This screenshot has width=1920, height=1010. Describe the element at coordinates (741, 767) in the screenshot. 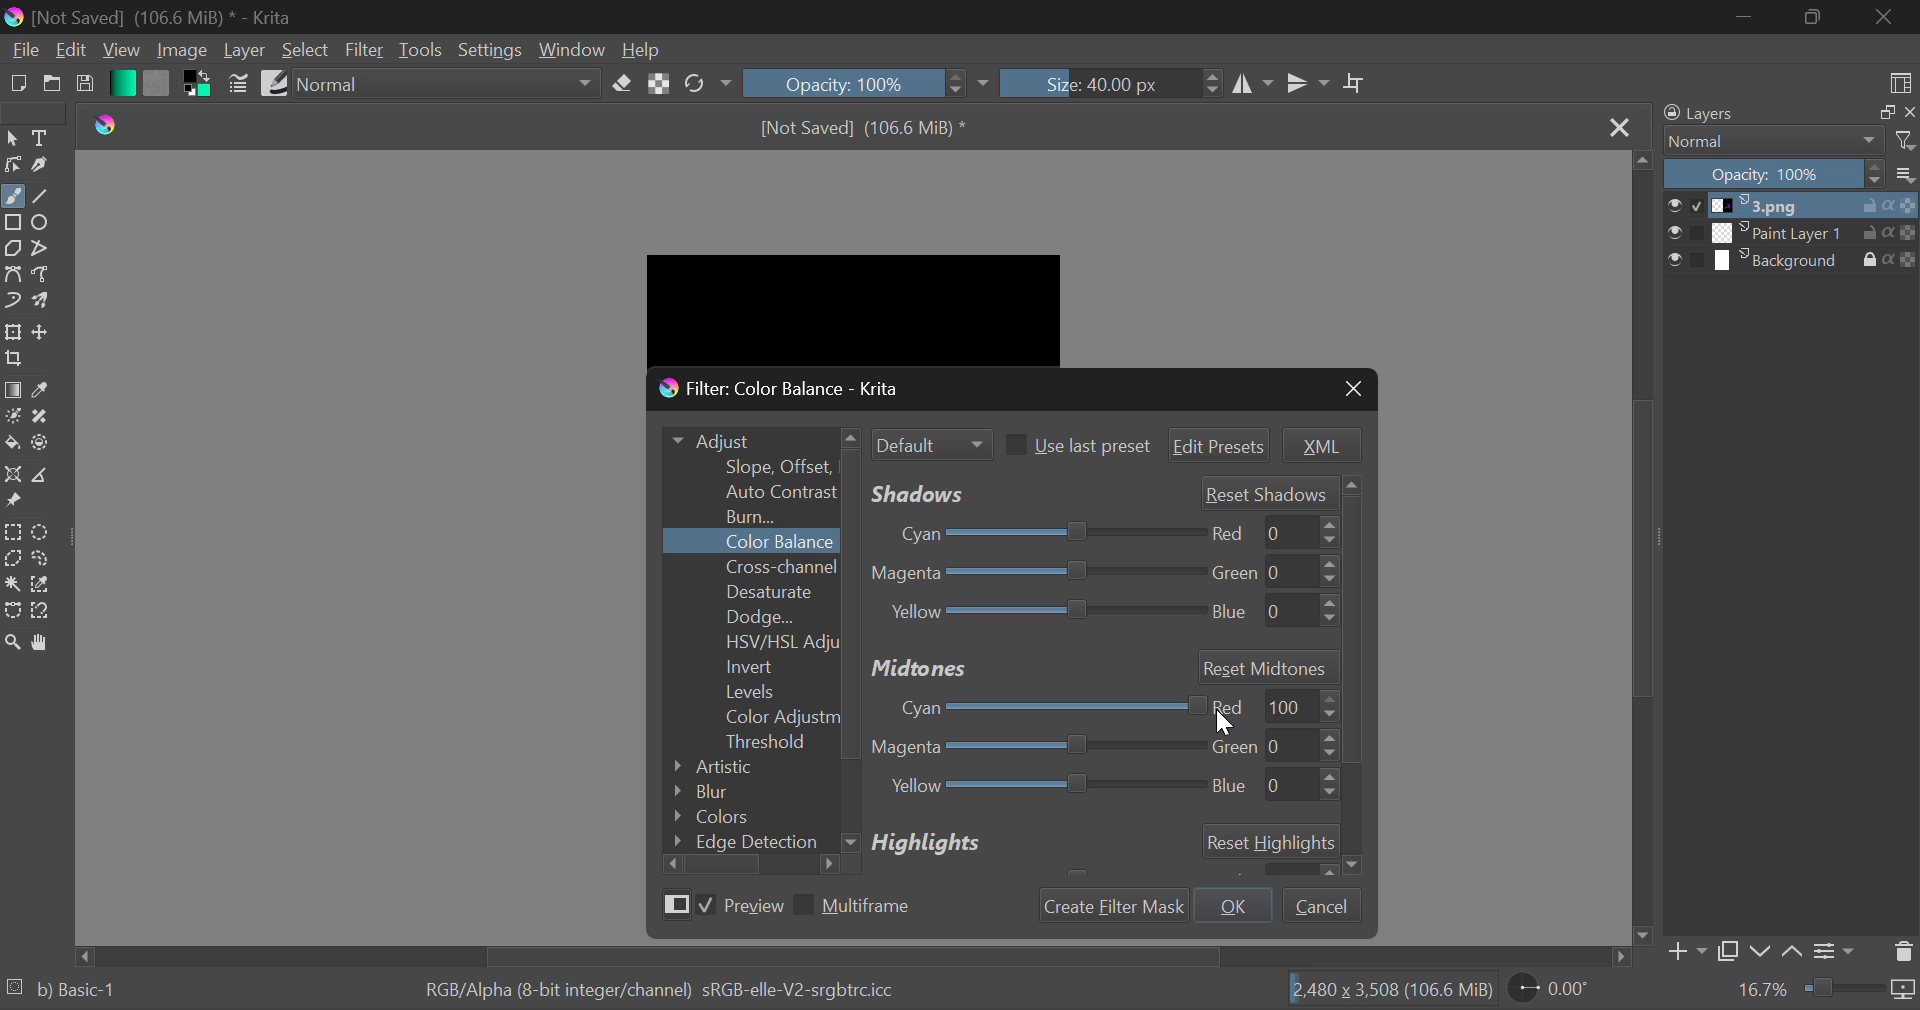

I see `Artistic` at that location.